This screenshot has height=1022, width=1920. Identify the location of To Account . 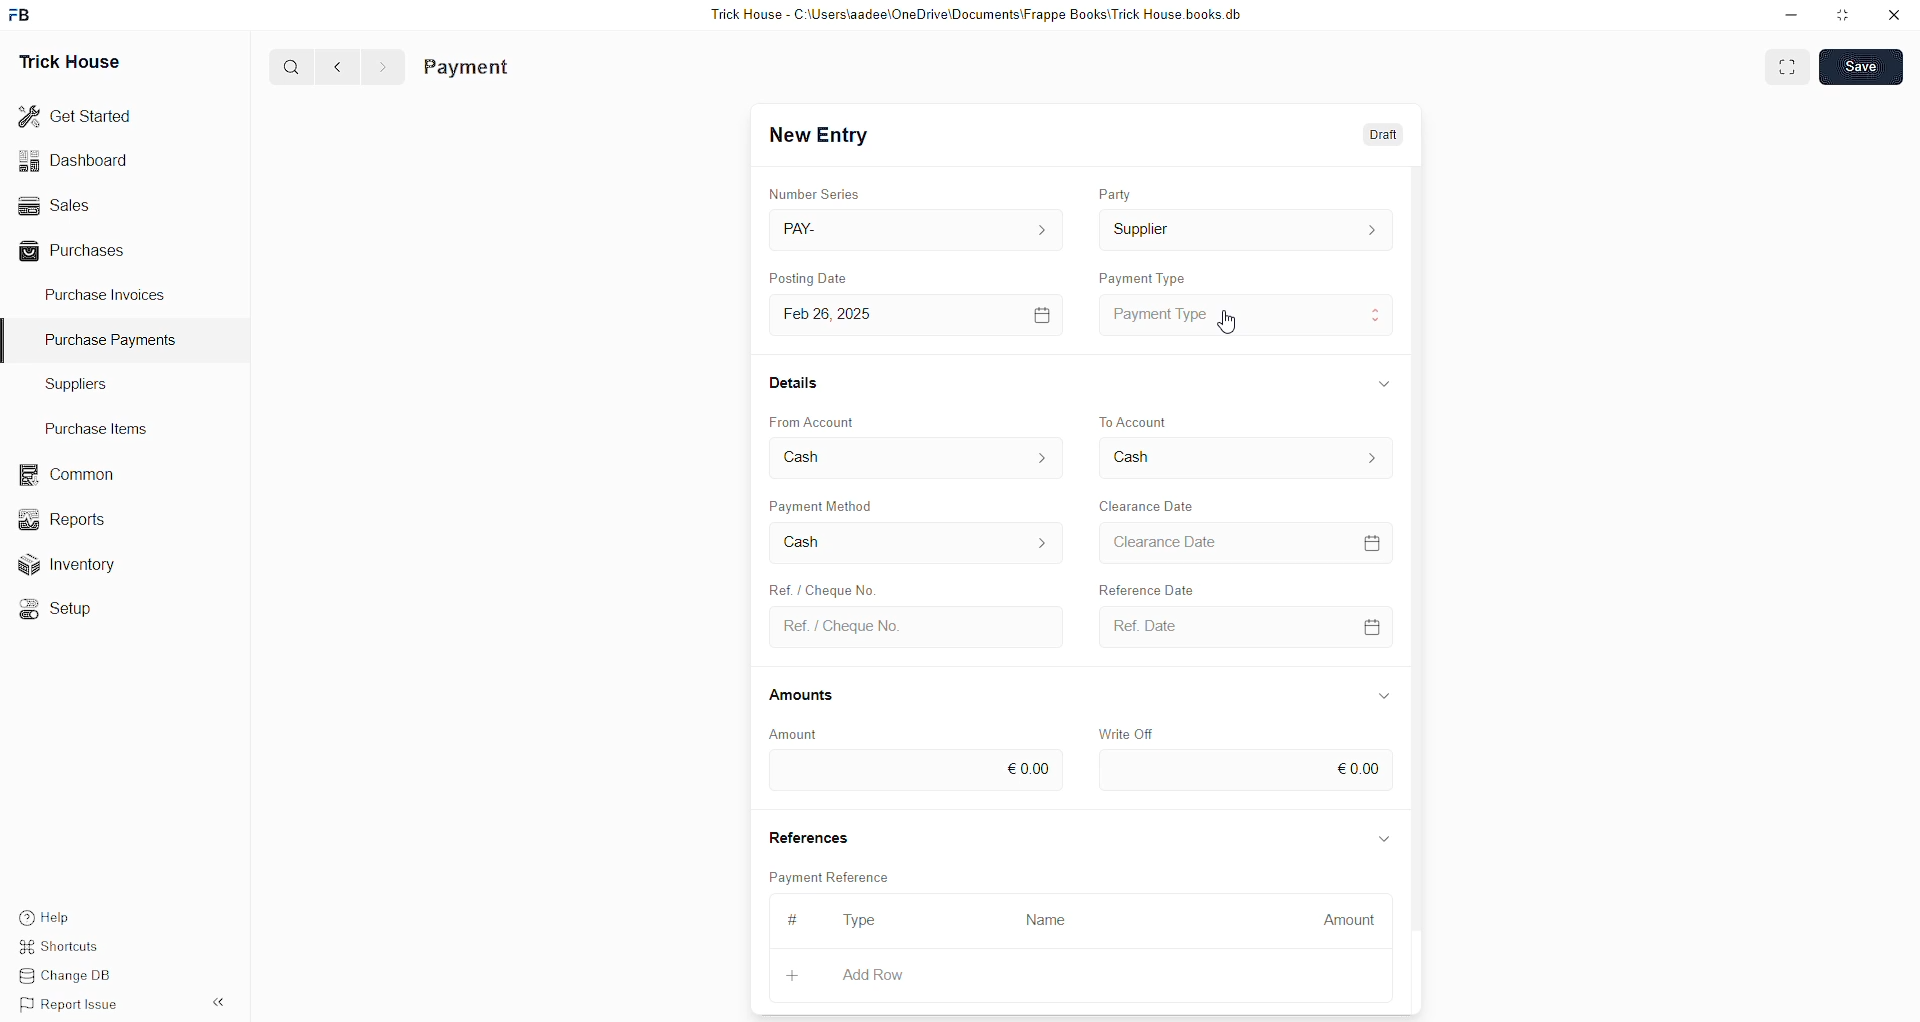
(1242, 459).